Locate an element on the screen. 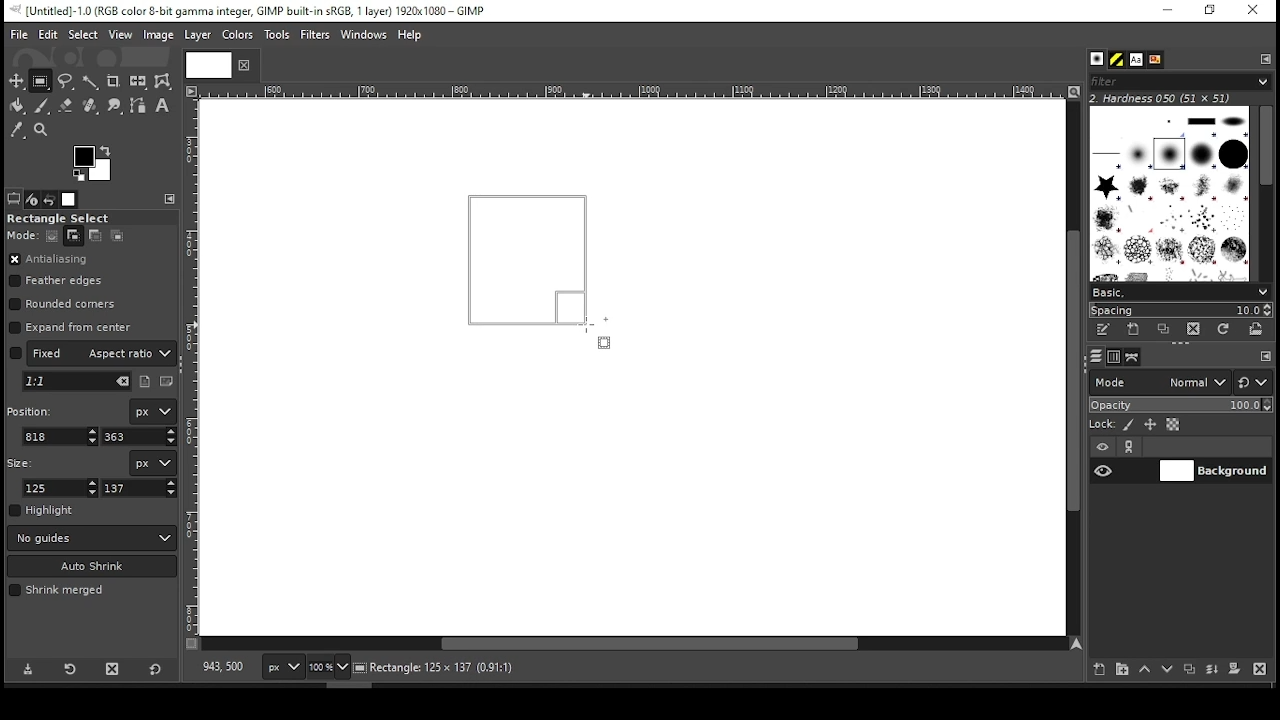  spacing is located at coordinates (1180, 310).